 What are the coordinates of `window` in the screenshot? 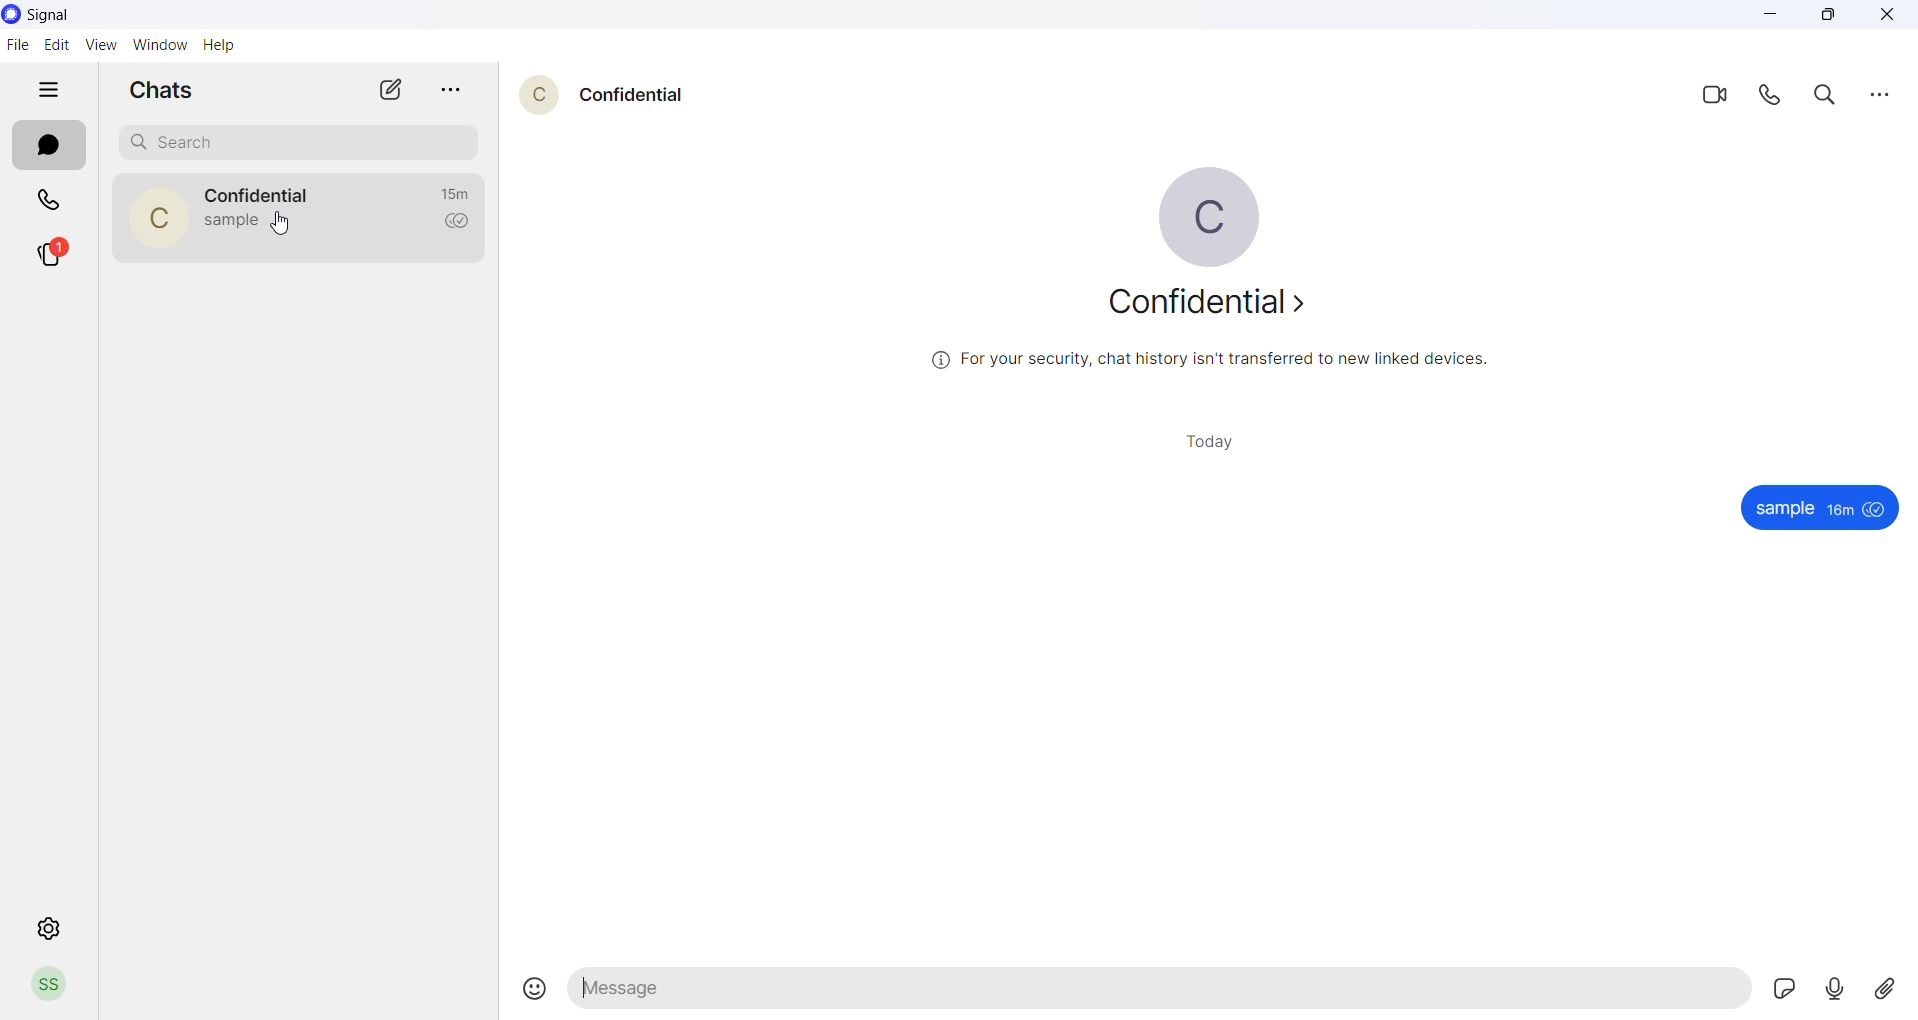 It's located at (156, 45).